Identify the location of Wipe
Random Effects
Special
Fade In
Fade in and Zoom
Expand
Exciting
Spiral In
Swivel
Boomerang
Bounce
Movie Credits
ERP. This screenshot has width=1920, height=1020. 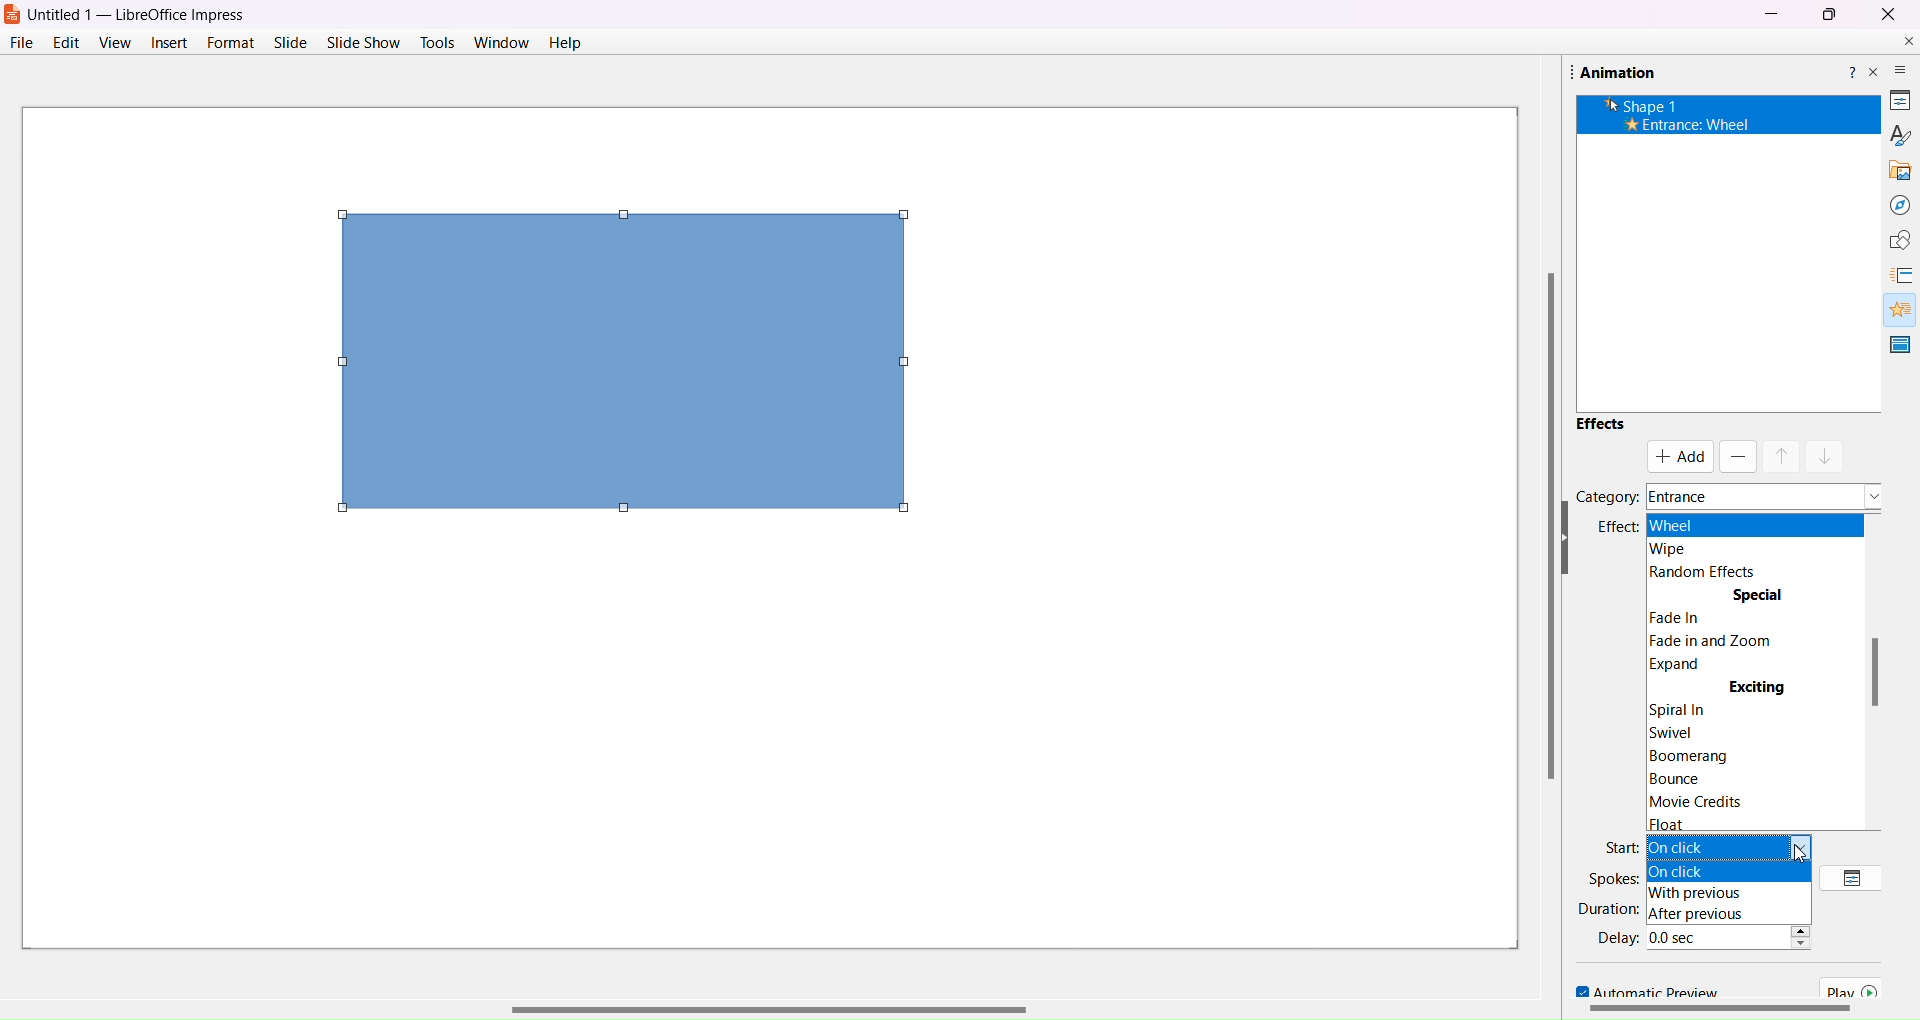
(1750, 672).